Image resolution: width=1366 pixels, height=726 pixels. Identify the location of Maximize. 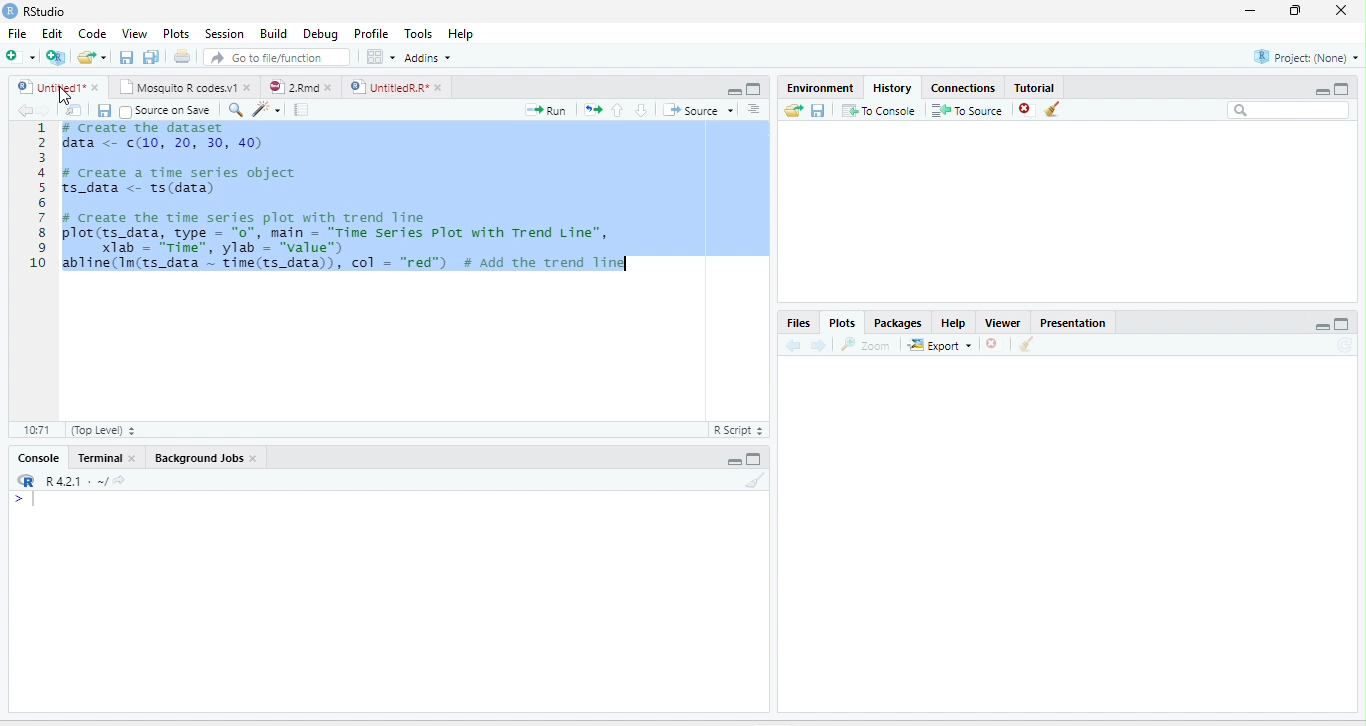
(1342, 88).